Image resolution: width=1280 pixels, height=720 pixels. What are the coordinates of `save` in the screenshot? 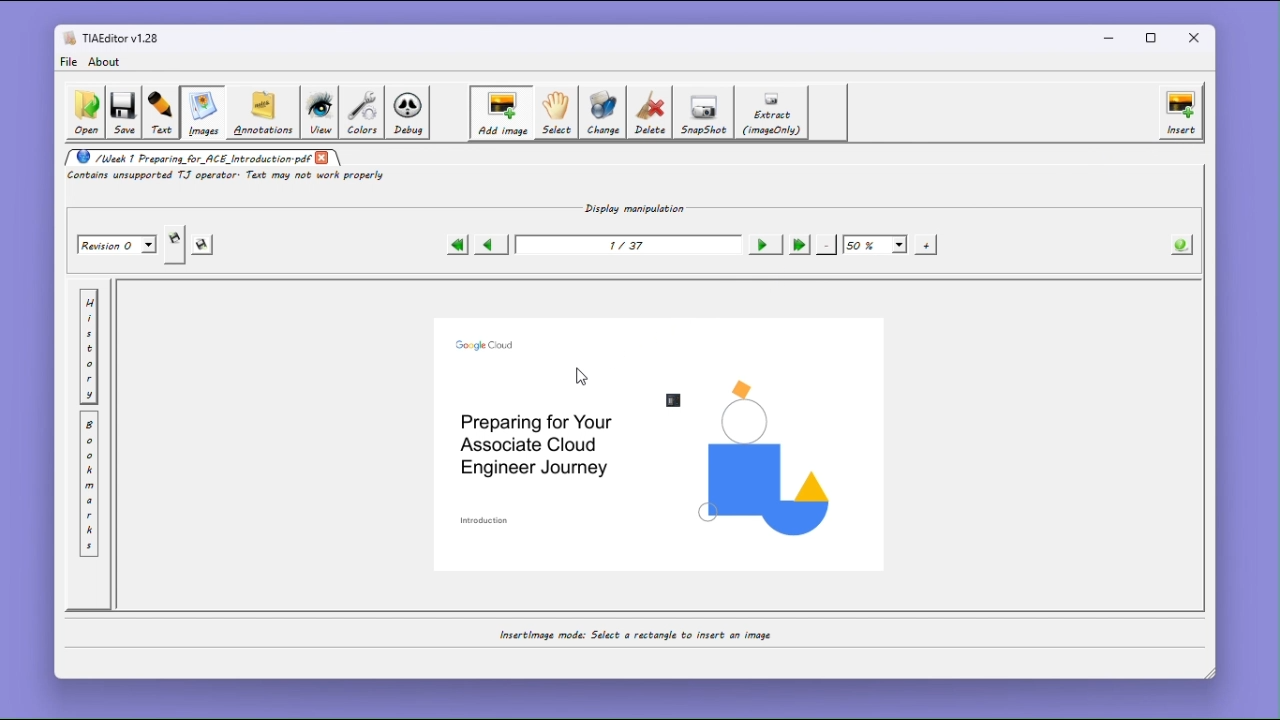 It's located at (123, 114).